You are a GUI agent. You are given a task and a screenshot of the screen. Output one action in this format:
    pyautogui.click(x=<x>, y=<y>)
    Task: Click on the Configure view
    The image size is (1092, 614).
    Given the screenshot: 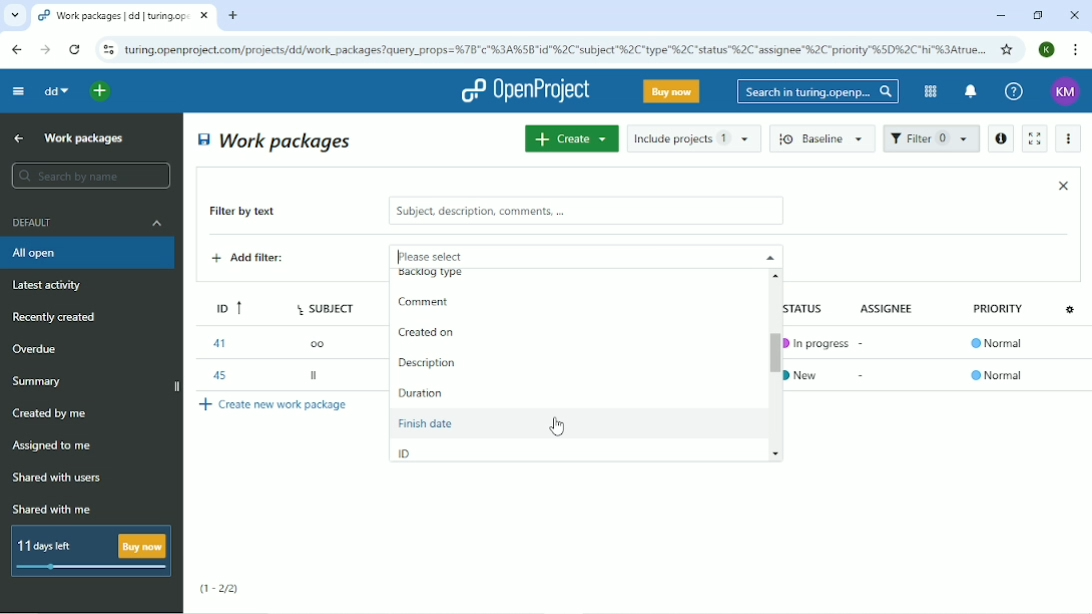 What is the action you would take?
    pyautogui.click(x=1072, y=308)
    